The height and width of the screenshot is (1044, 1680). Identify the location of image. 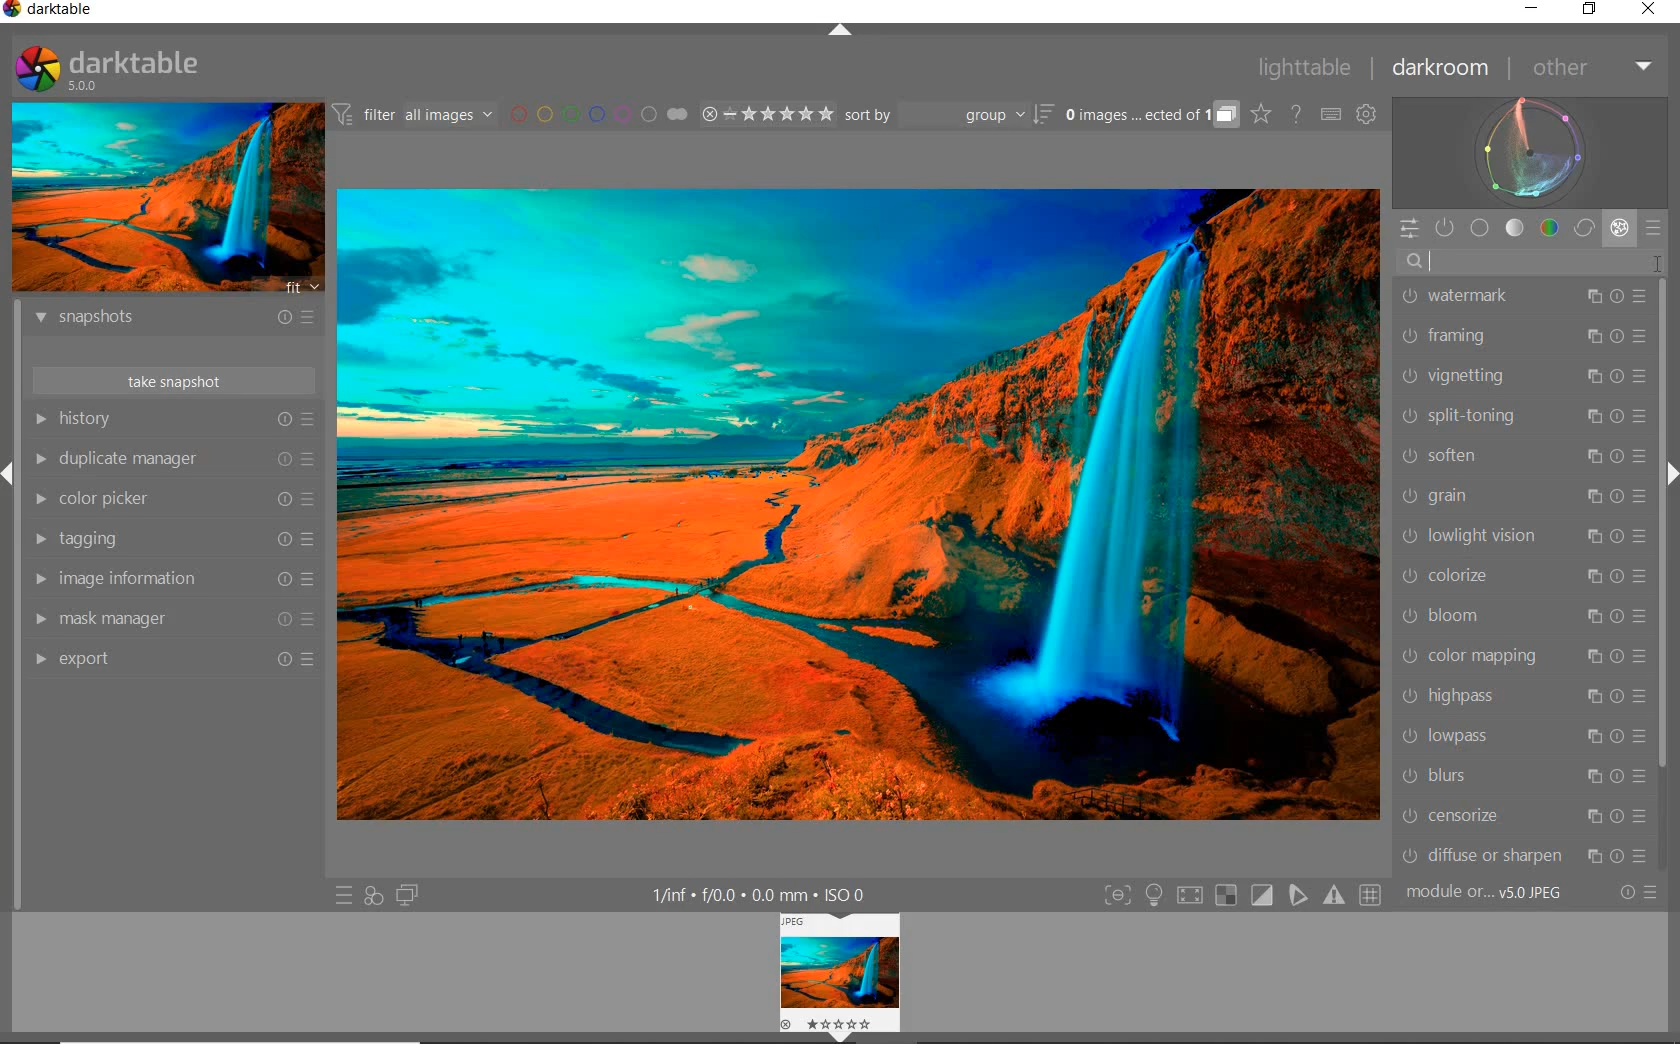
(844, 969).